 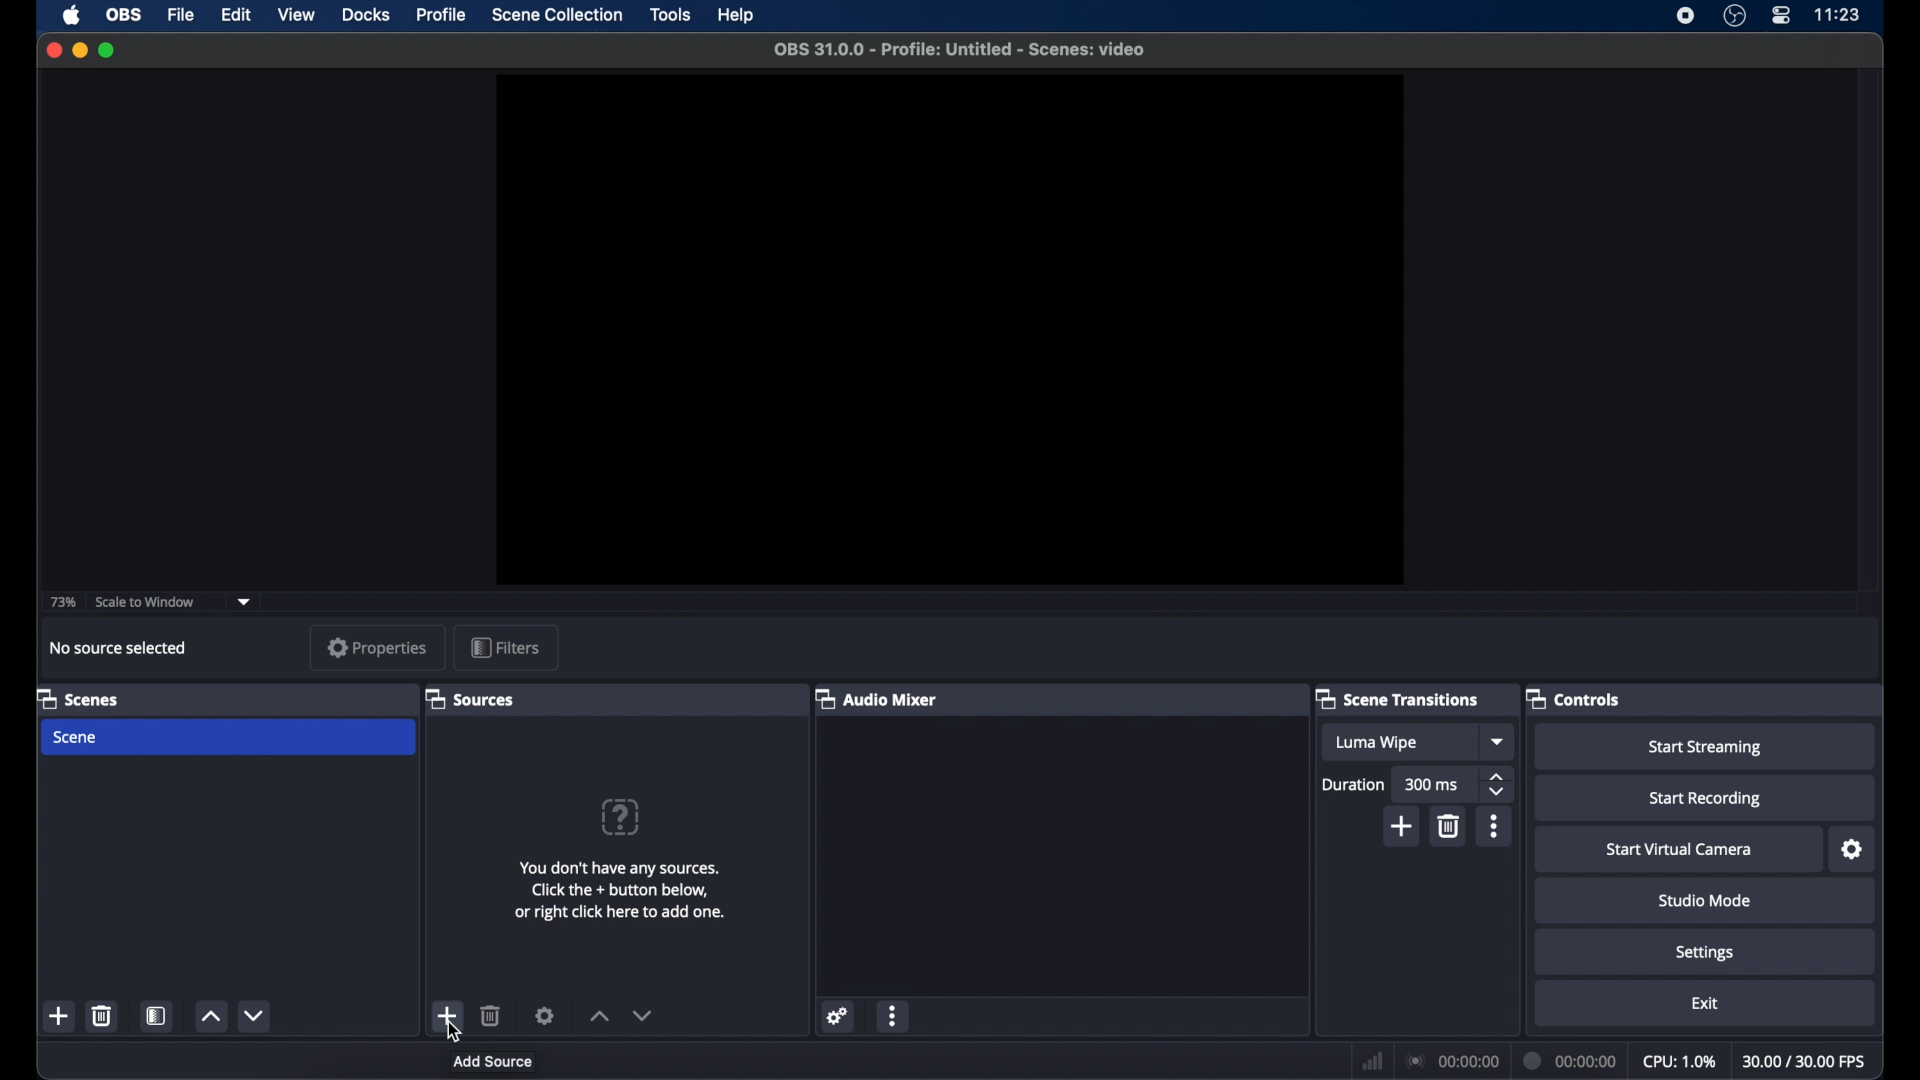 I want to click on file, so click(x=181, y=16).